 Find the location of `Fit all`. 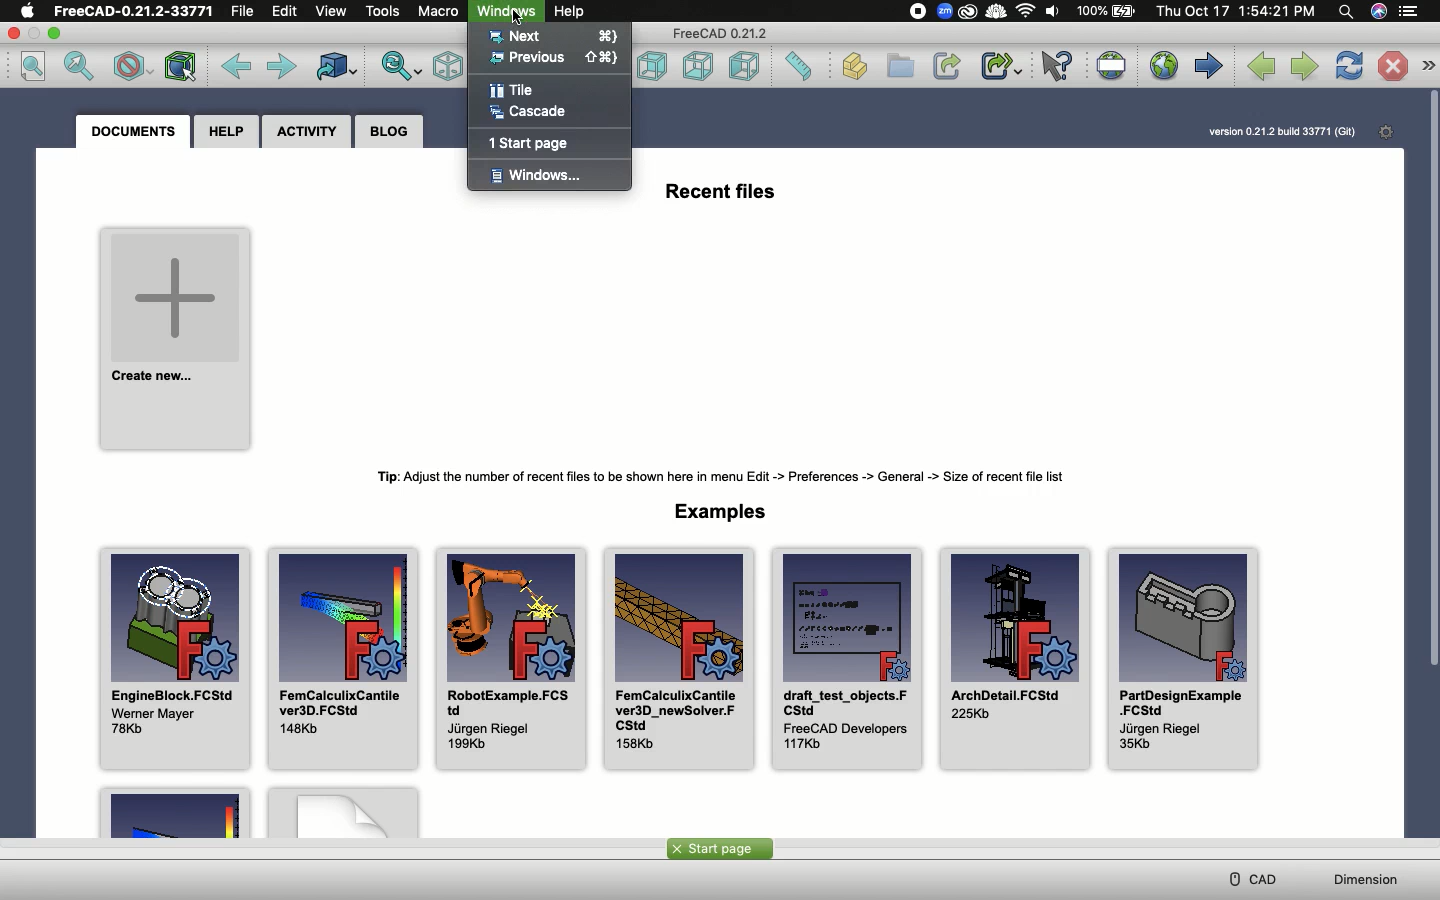

Fit all is located at coordinates (35, 67).